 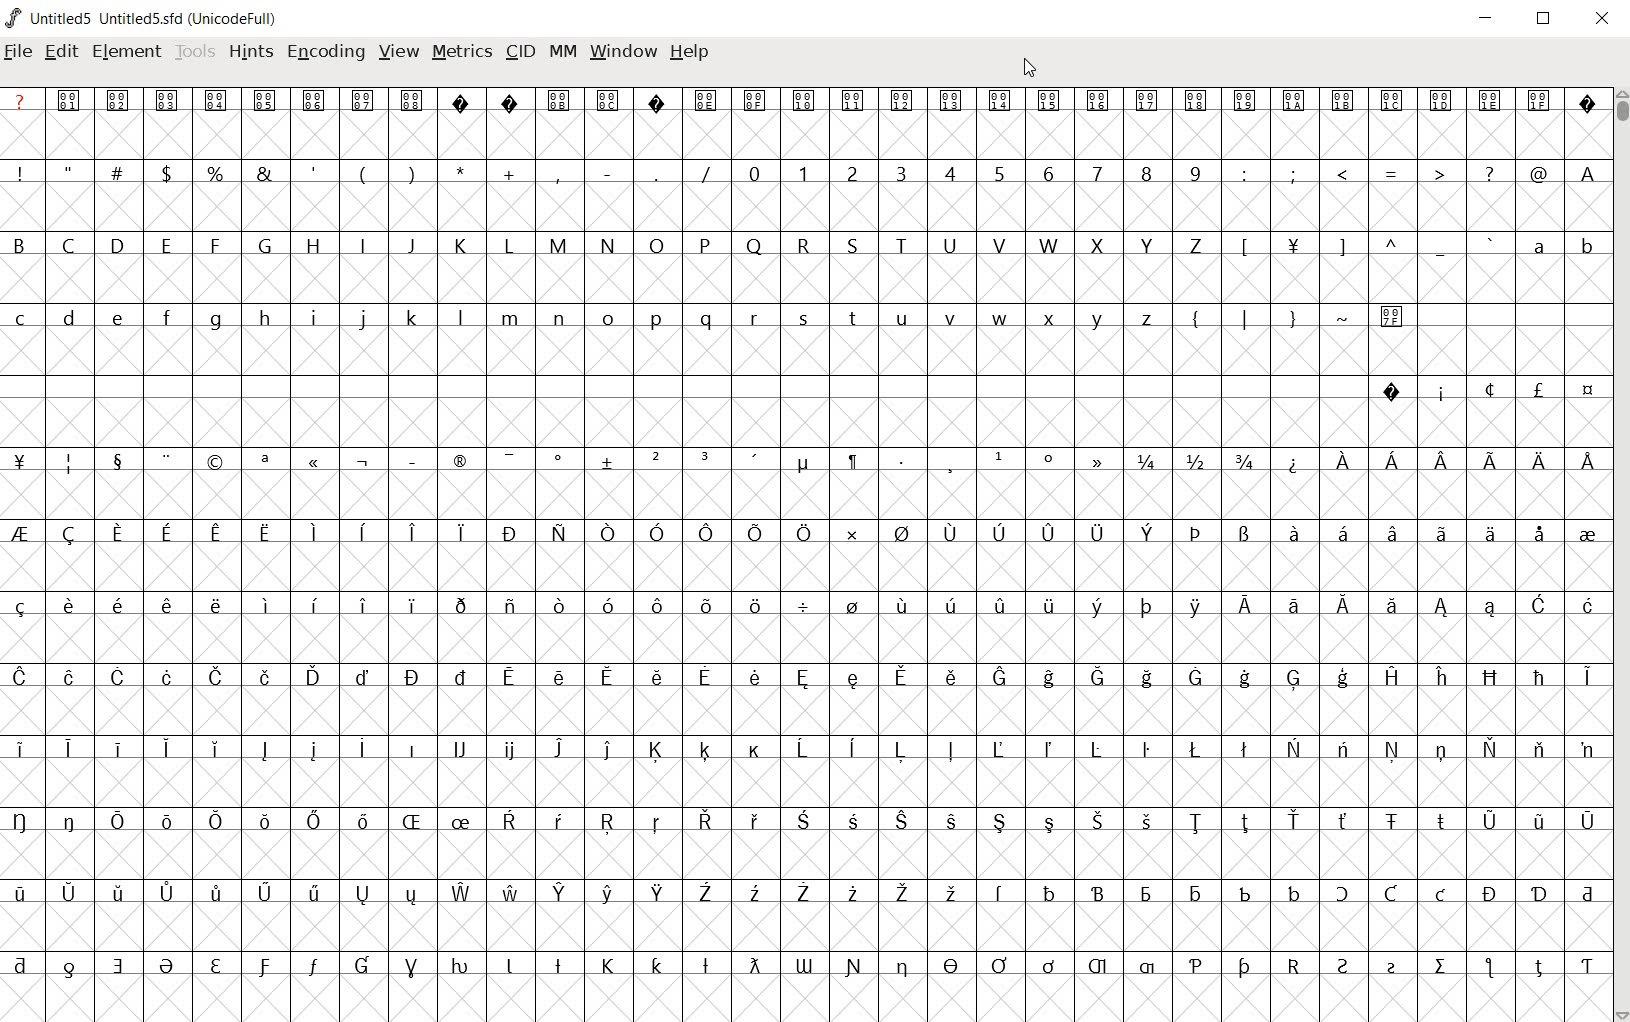 I want to click on r, so click(x=753, y=315).